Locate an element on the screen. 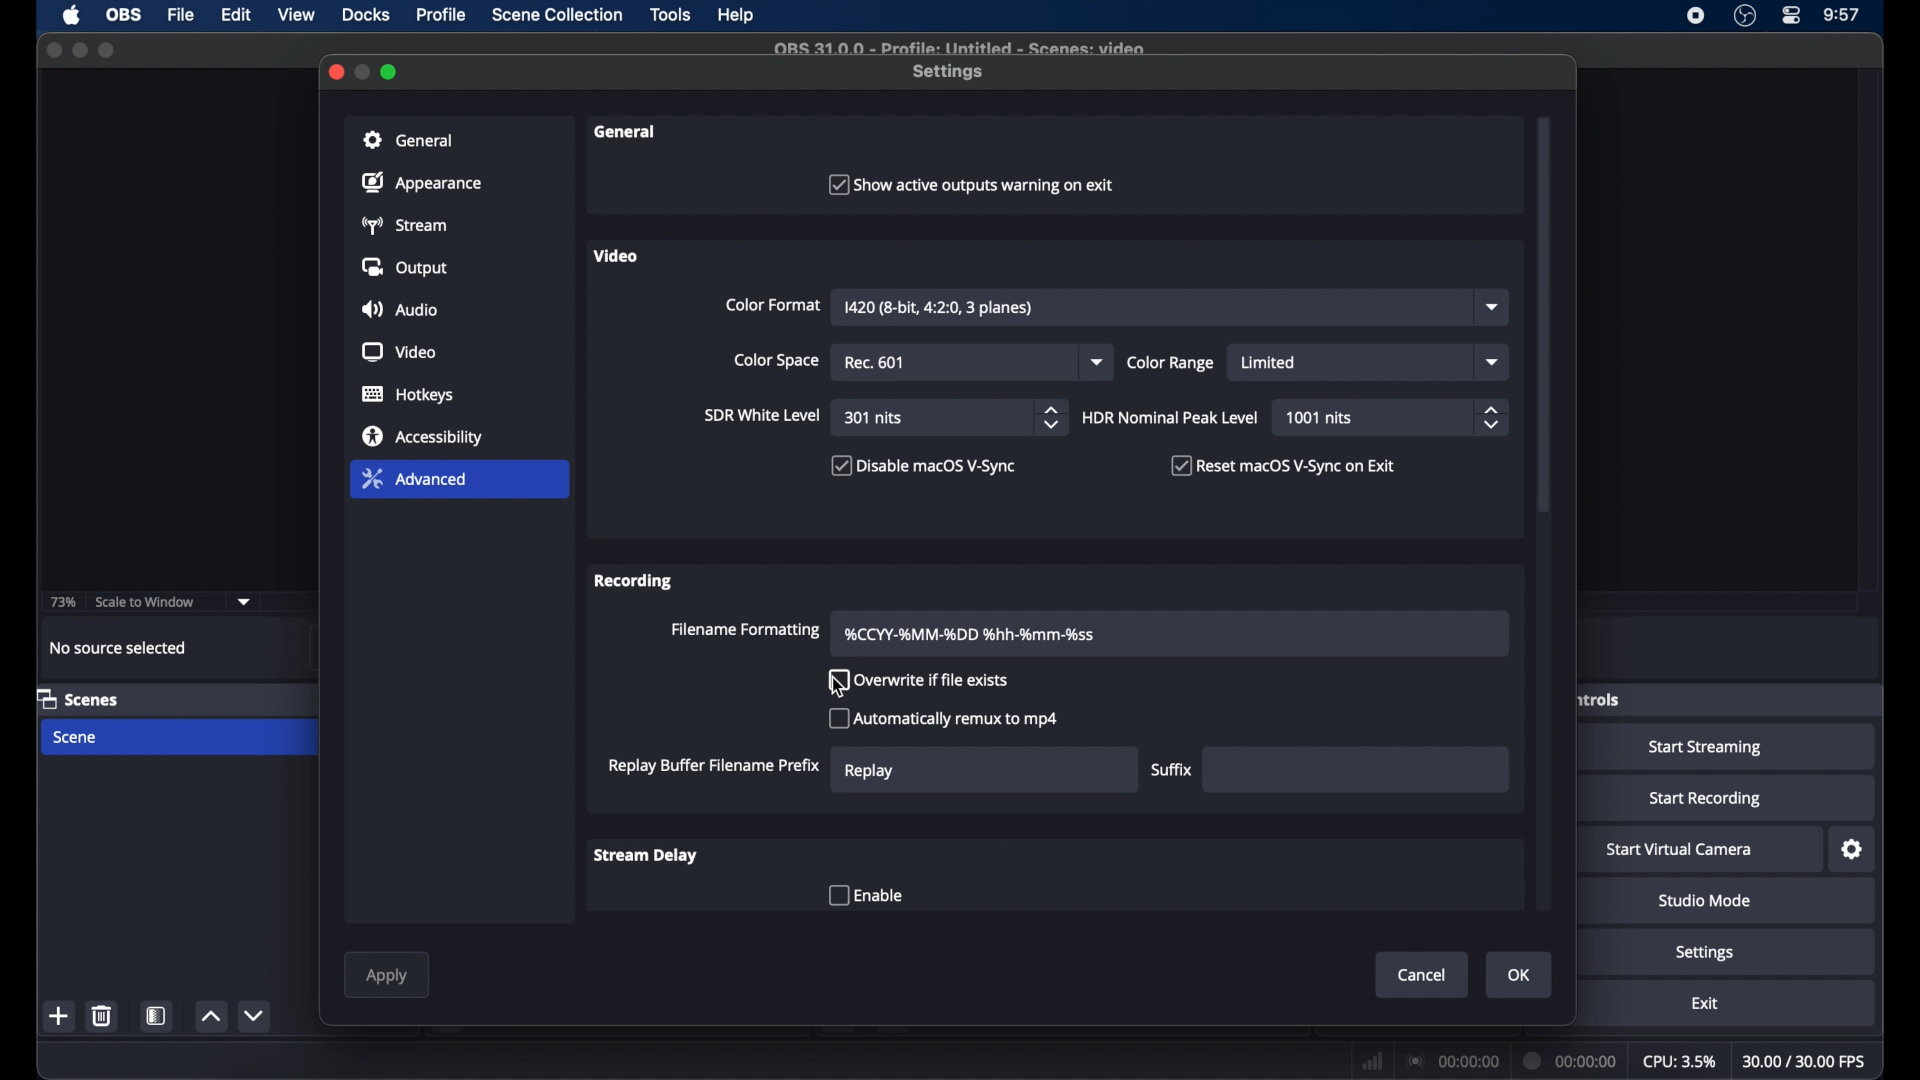  stream delay is located at coordinates (647, 856).